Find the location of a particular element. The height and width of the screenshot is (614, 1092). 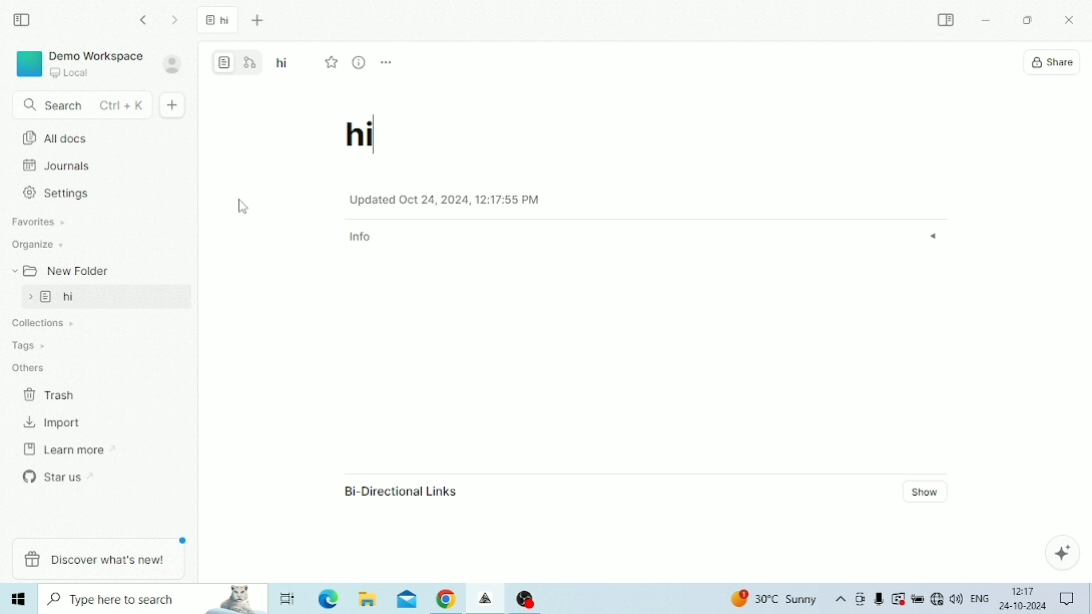

Google Chrome is located at coordinates (446, 600).